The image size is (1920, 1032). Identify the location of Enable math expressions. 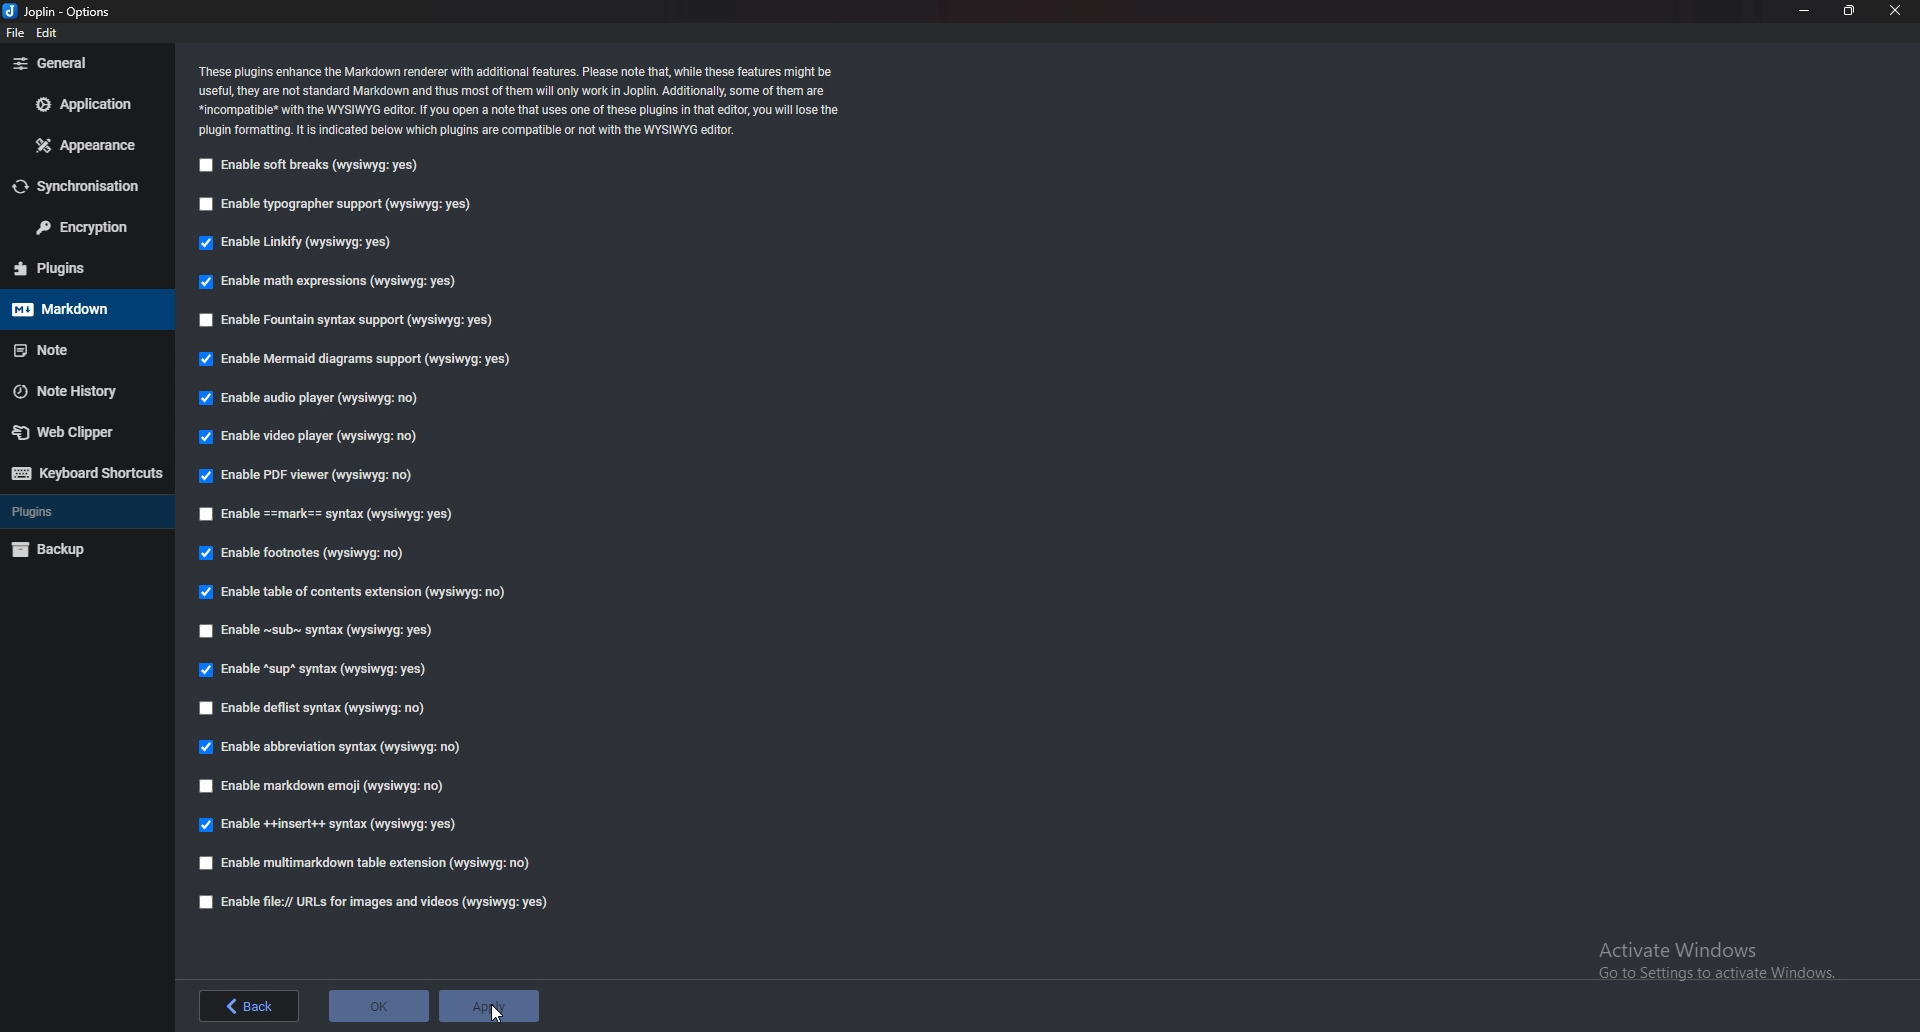
(349, 280).